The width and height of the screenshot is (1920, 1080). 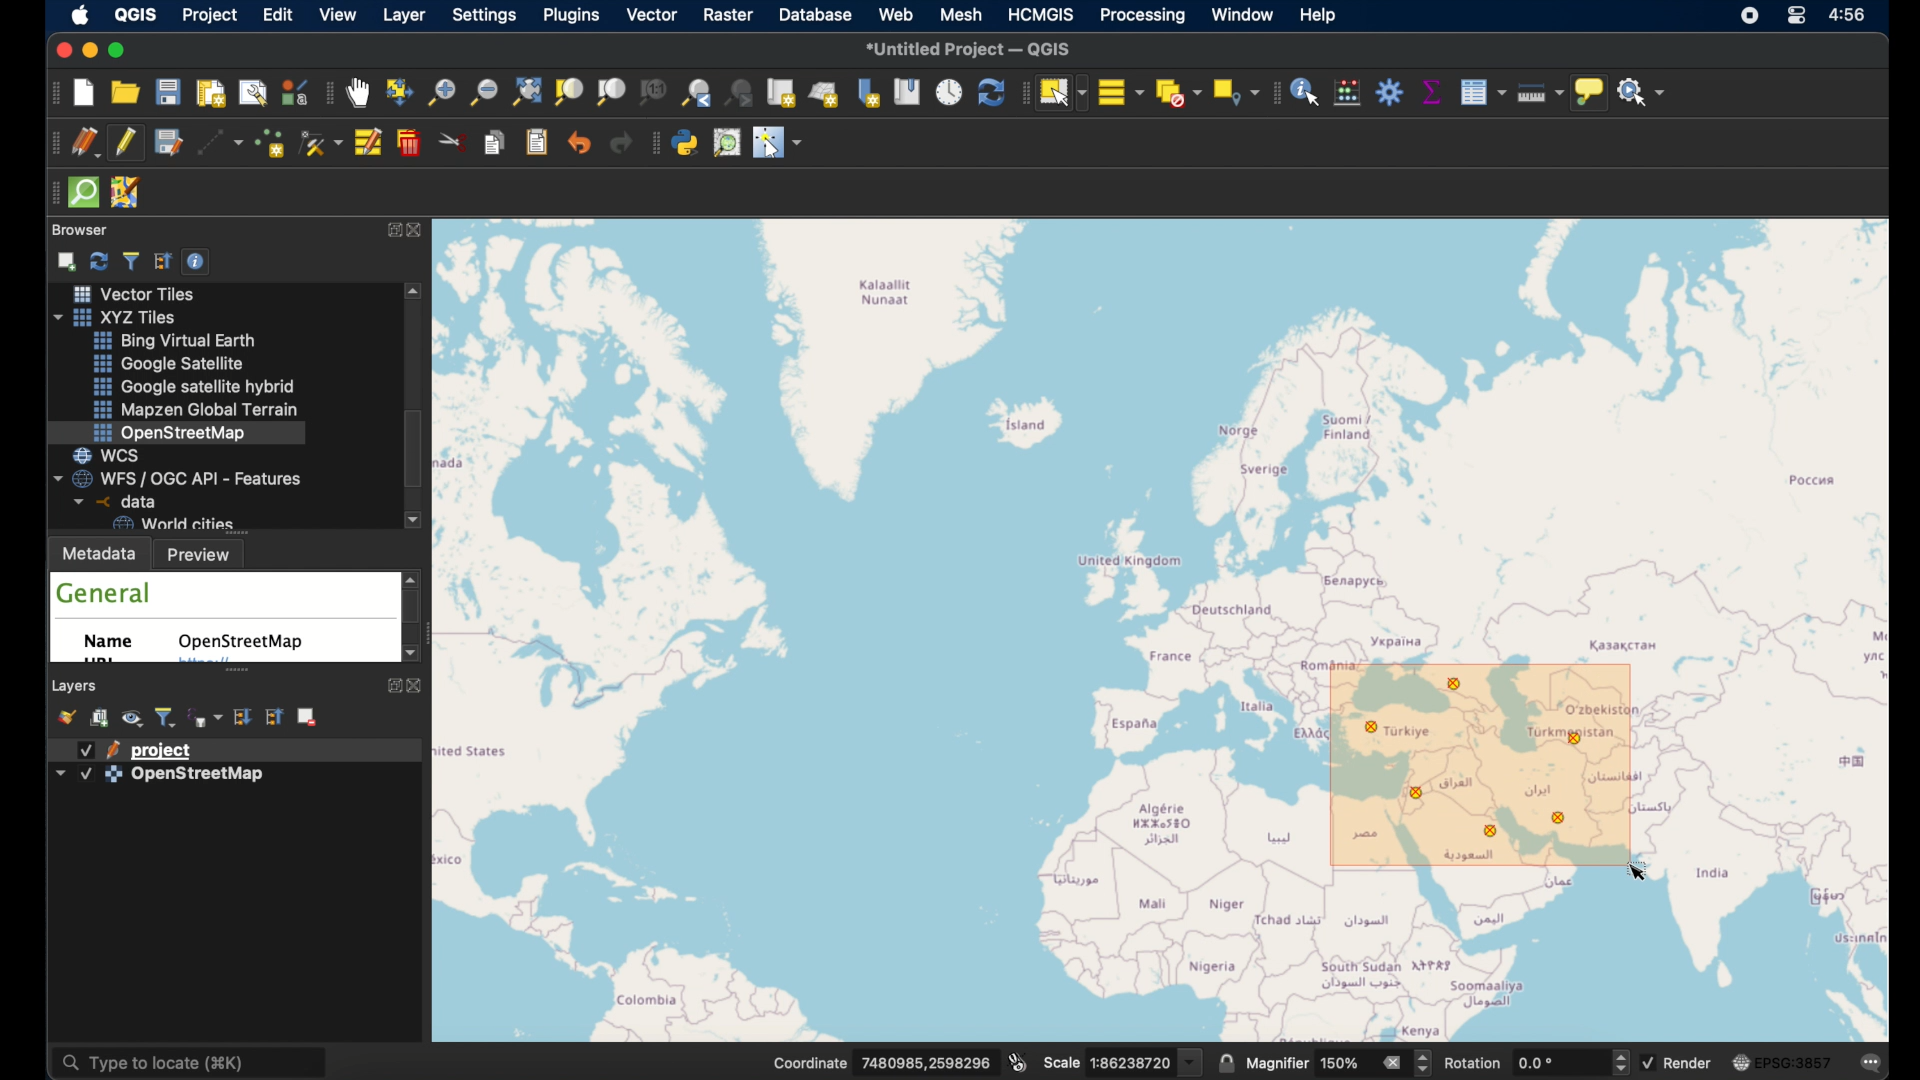 I want to click on untitled project - QGIS, so click(x=969, y=47).